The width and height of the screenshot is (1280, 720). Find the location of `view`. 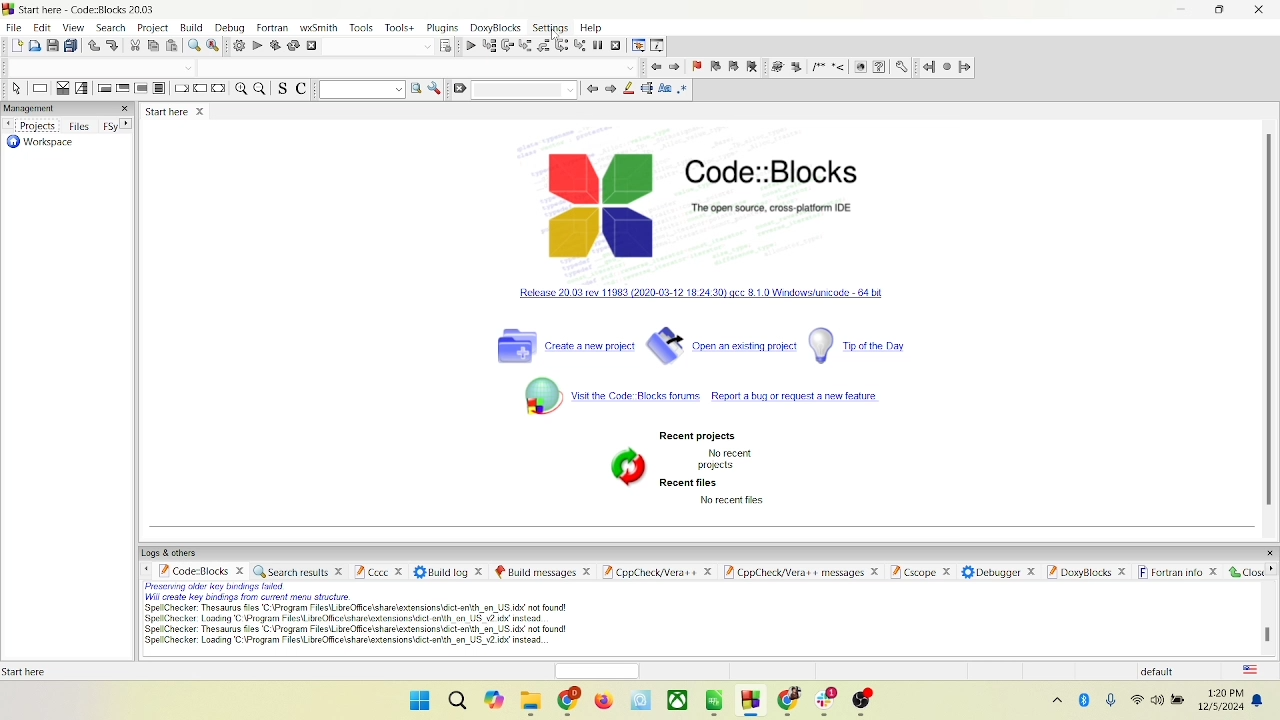

view is located at coordinates (76, 27).